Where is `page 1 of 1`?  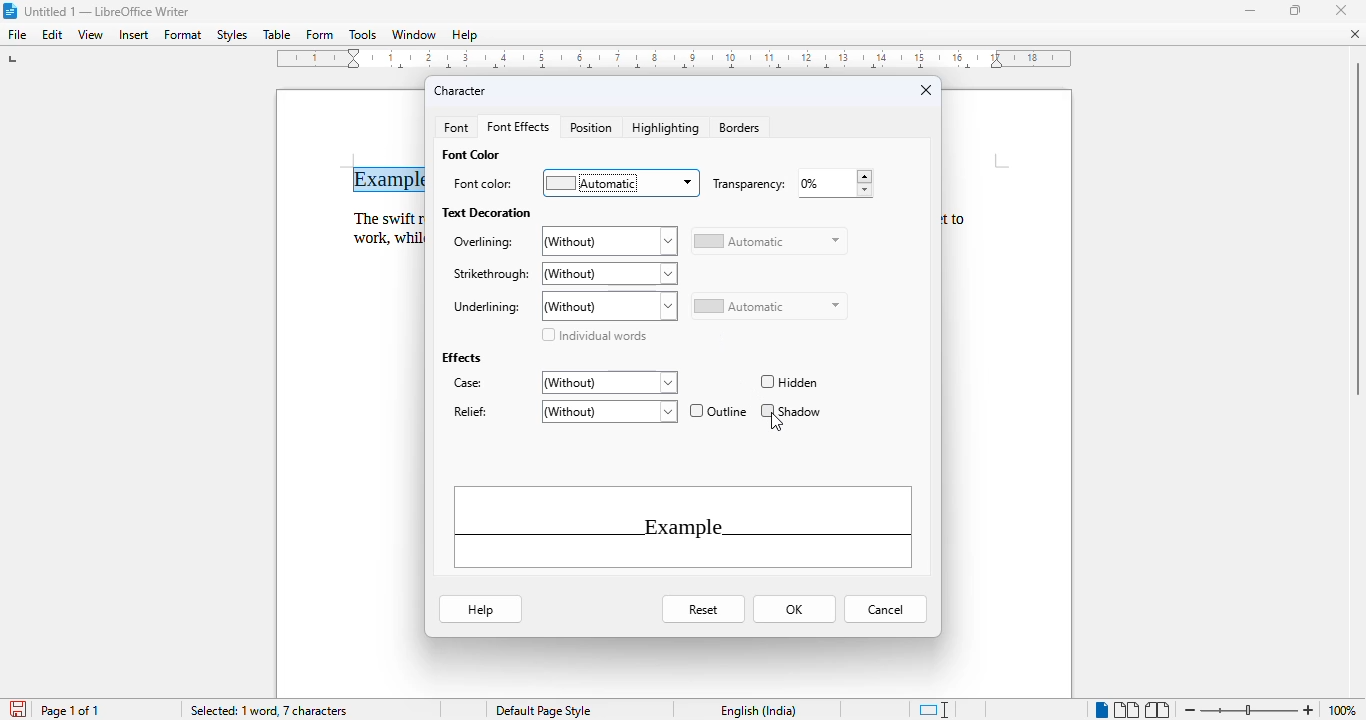
page 1 of 1 is located at coordinates (70, 710).